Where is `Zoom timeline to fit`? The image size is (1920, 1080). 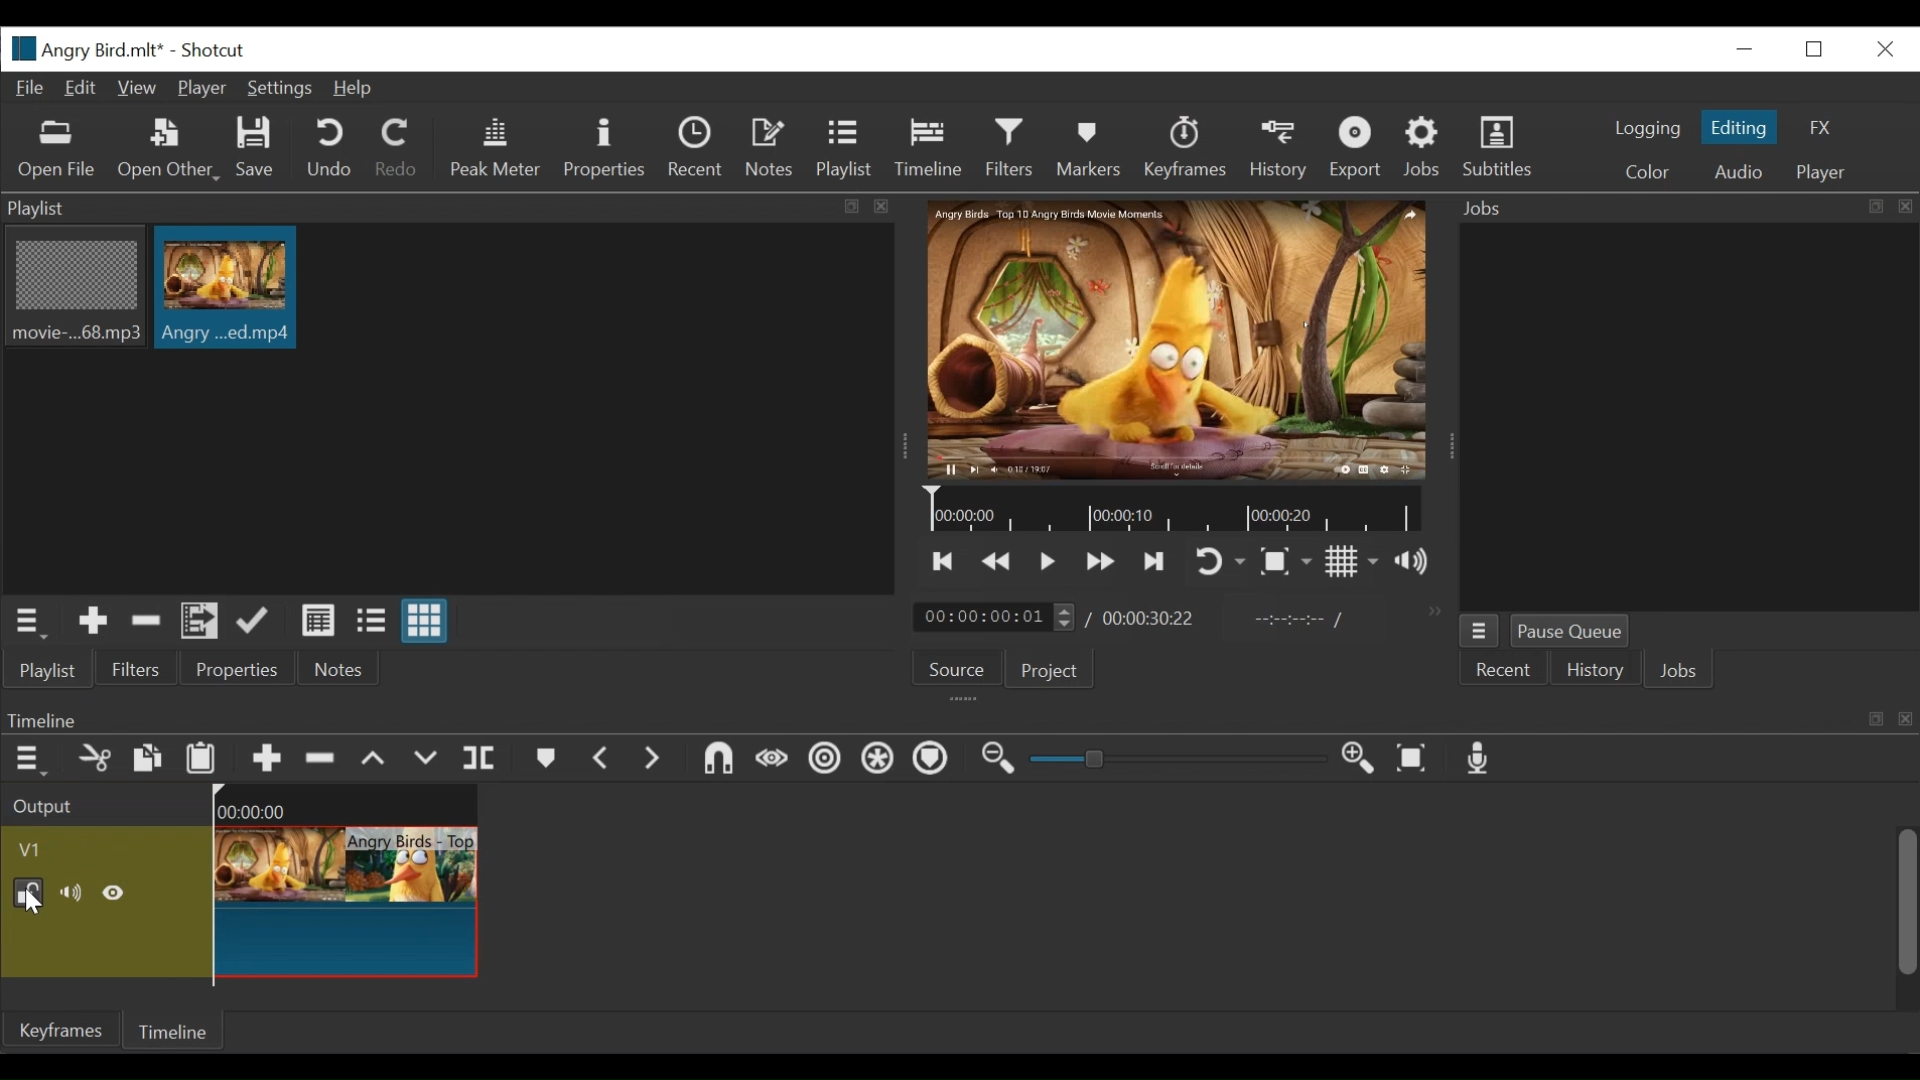 Zoom timeline to fit is located at coordinates (1415, 759).